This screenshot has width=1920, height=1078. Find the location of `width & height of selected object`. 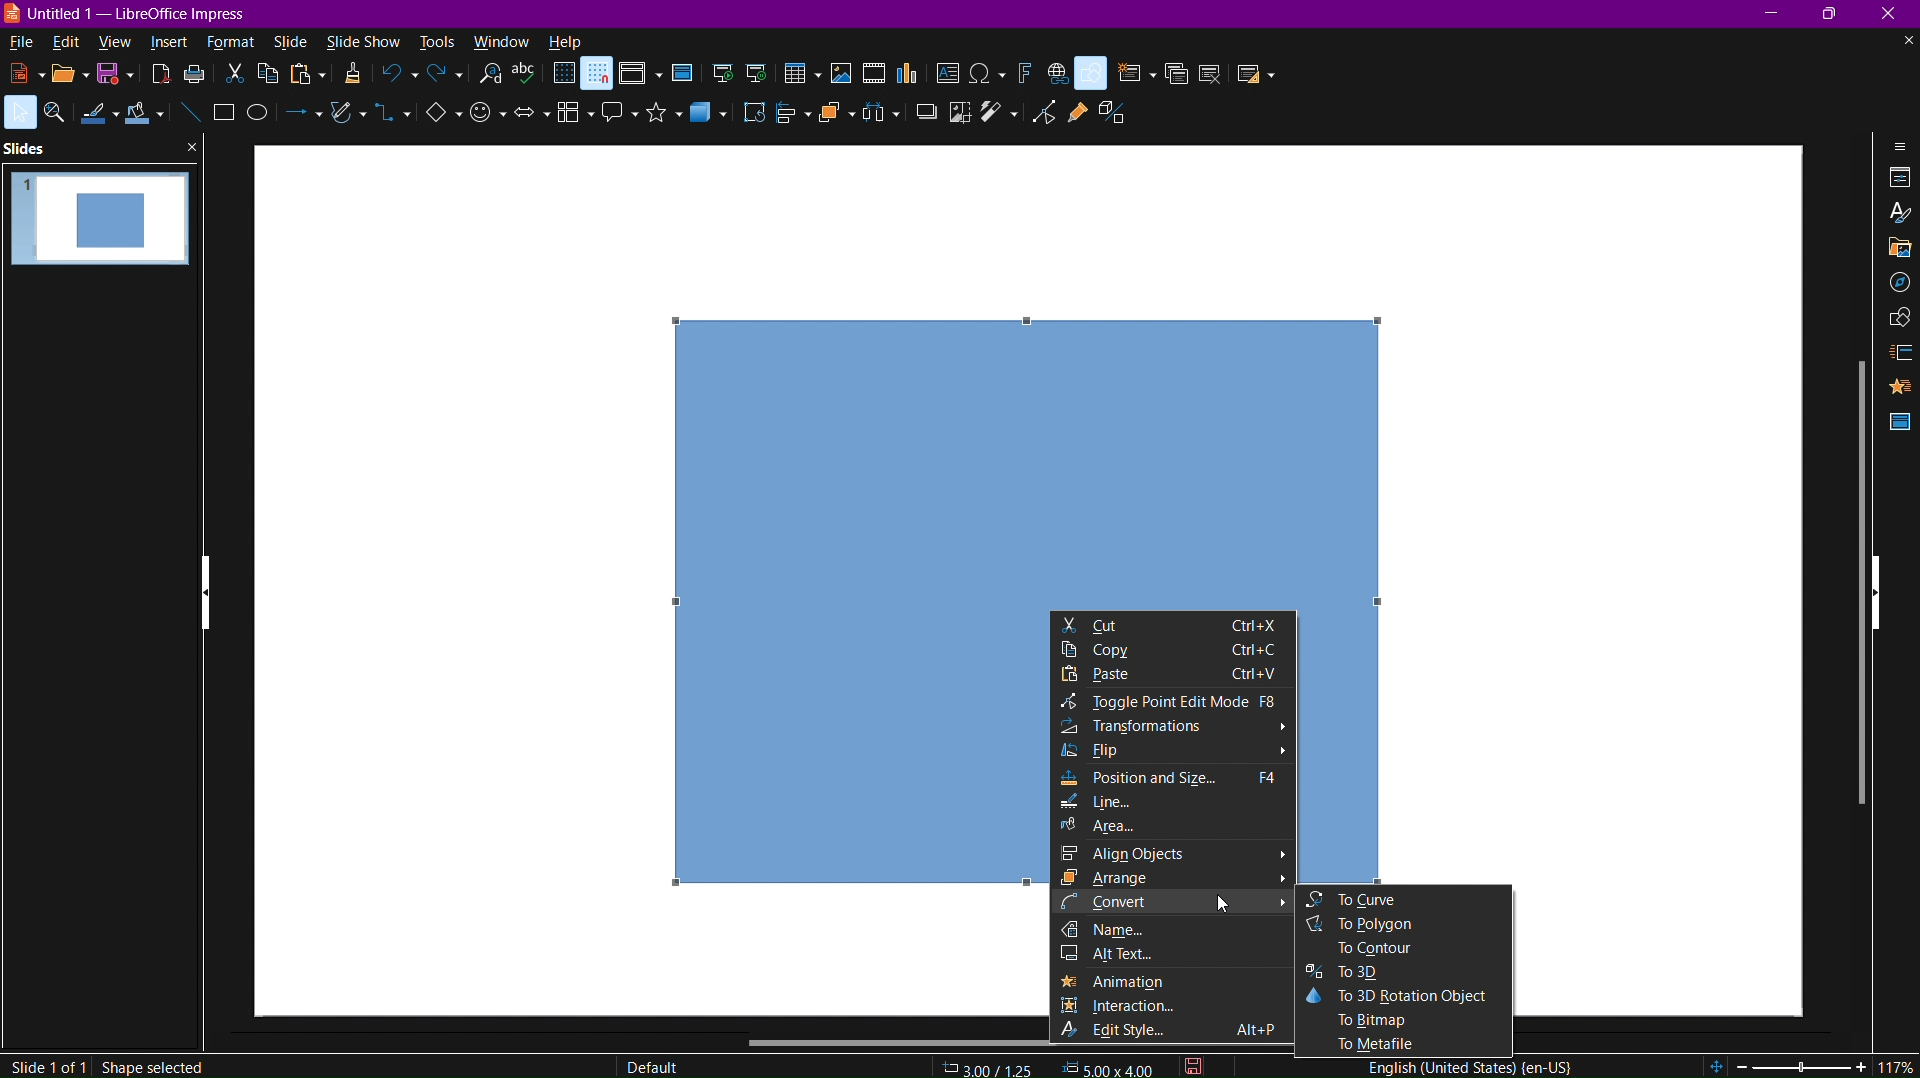

width & height of selected object is located at coordinates (1109, 1067).